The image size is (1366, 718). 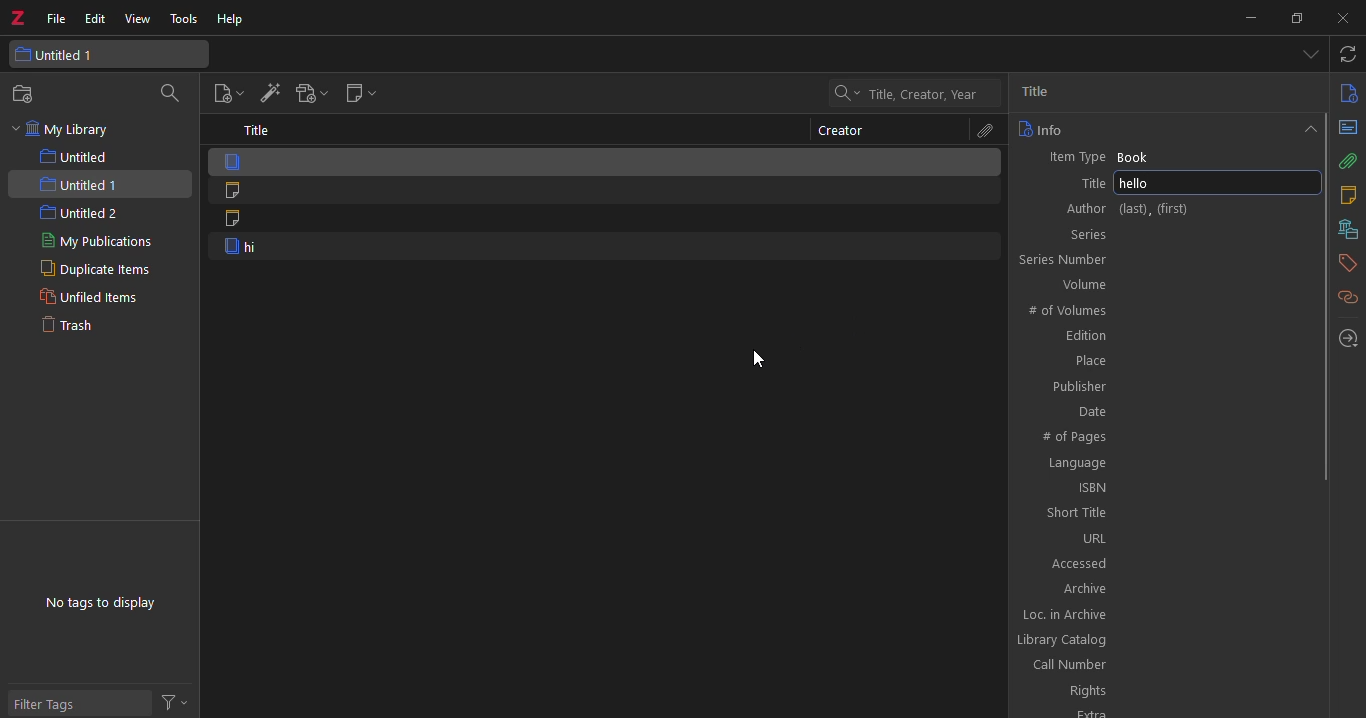 What do you see at coordinates (1159, 233) in the screenshot?
I see `series` at bounding box center [1159, 233].